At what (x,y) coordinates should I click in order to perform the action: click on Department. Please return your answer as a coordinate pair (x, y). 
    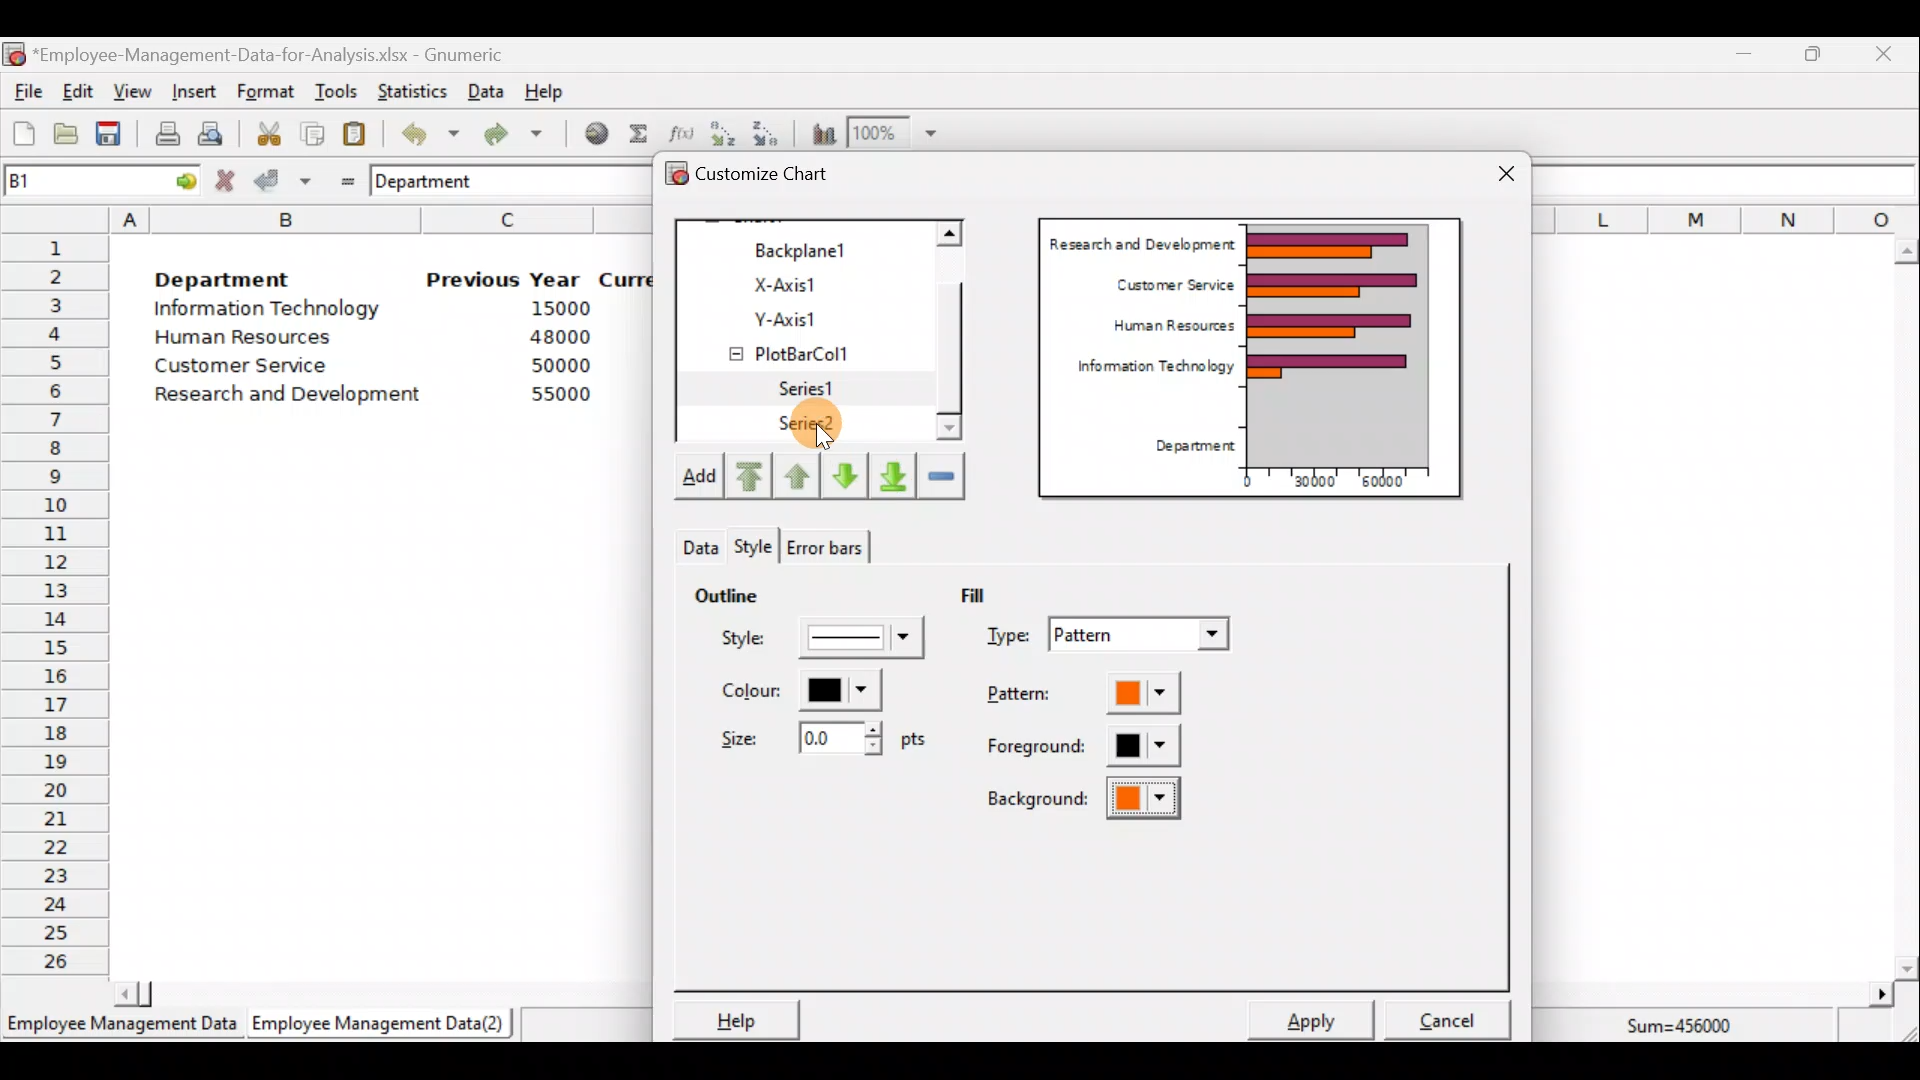
    Looking at the image, I should click on (1188, 447).